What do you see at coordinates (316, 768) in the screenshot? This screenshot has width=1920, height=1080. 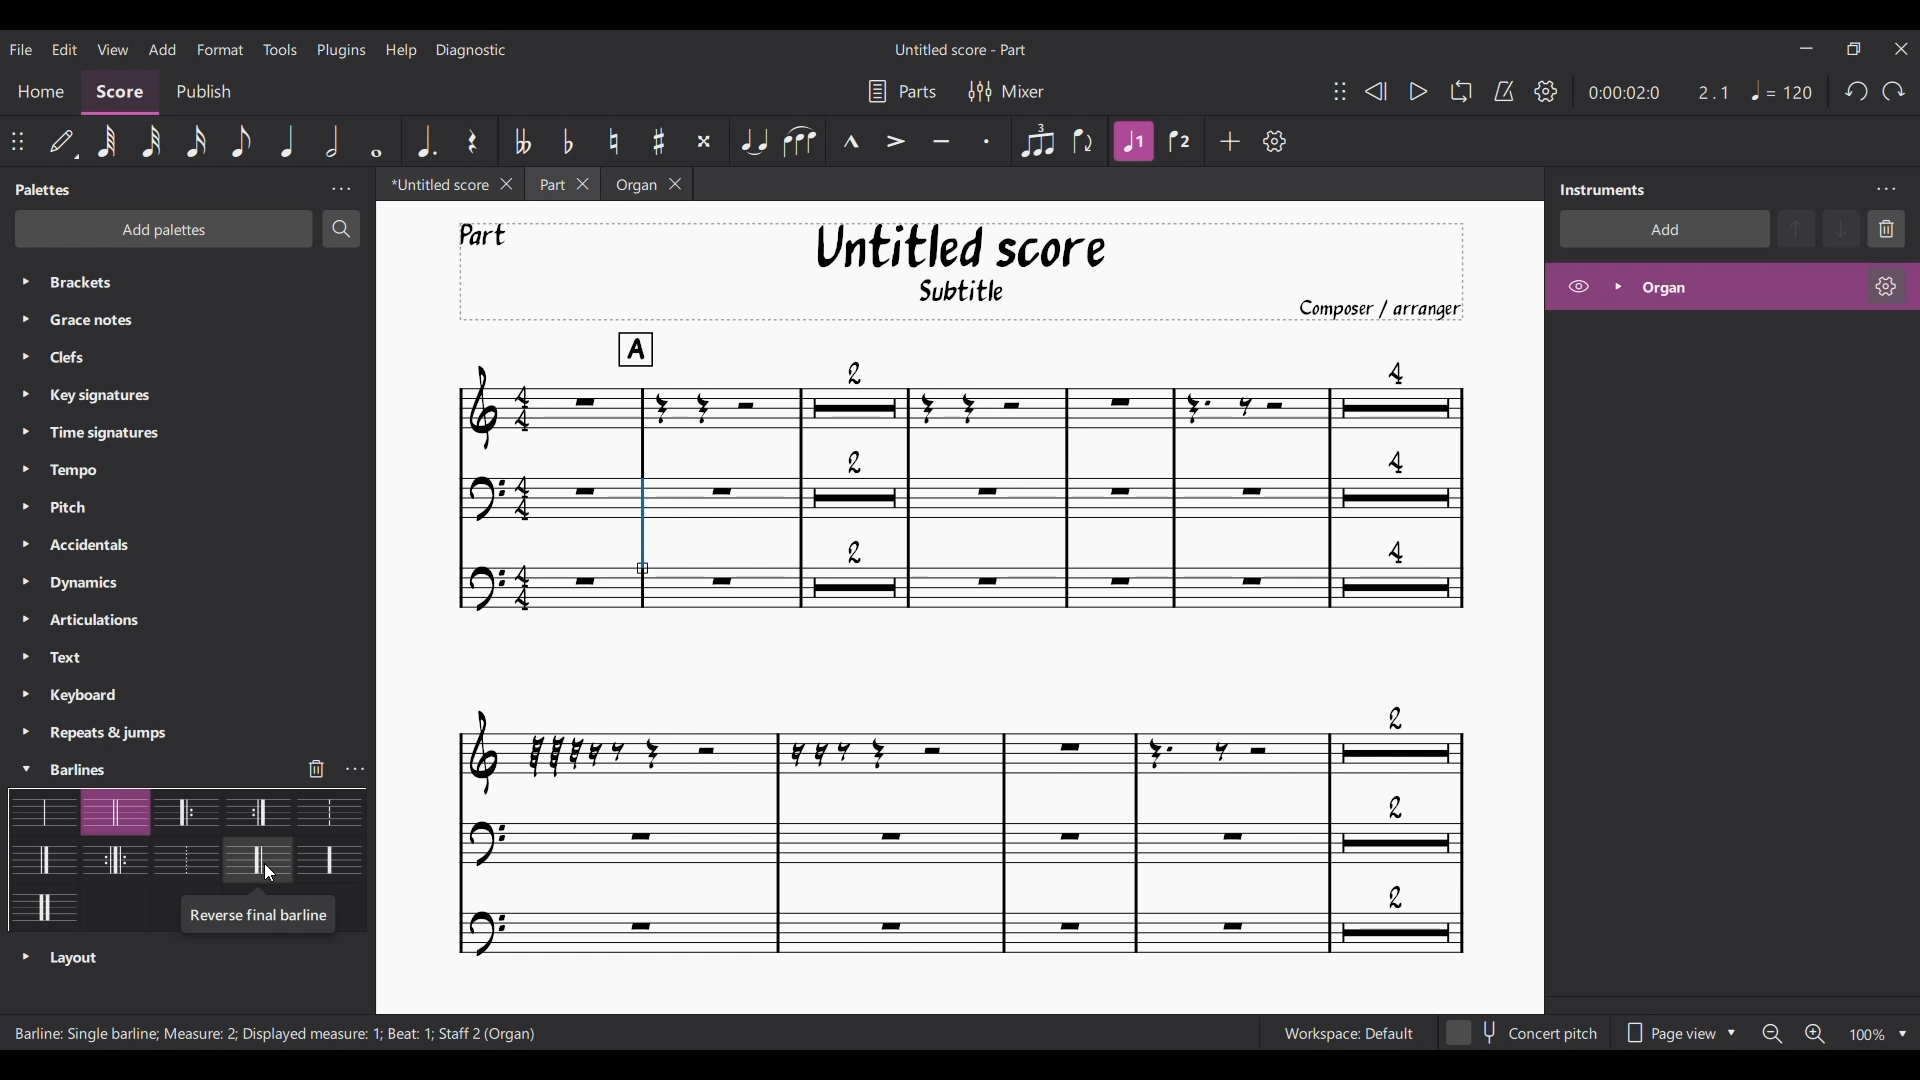 I see `Delete inputs` at bounding box center [316, 768].